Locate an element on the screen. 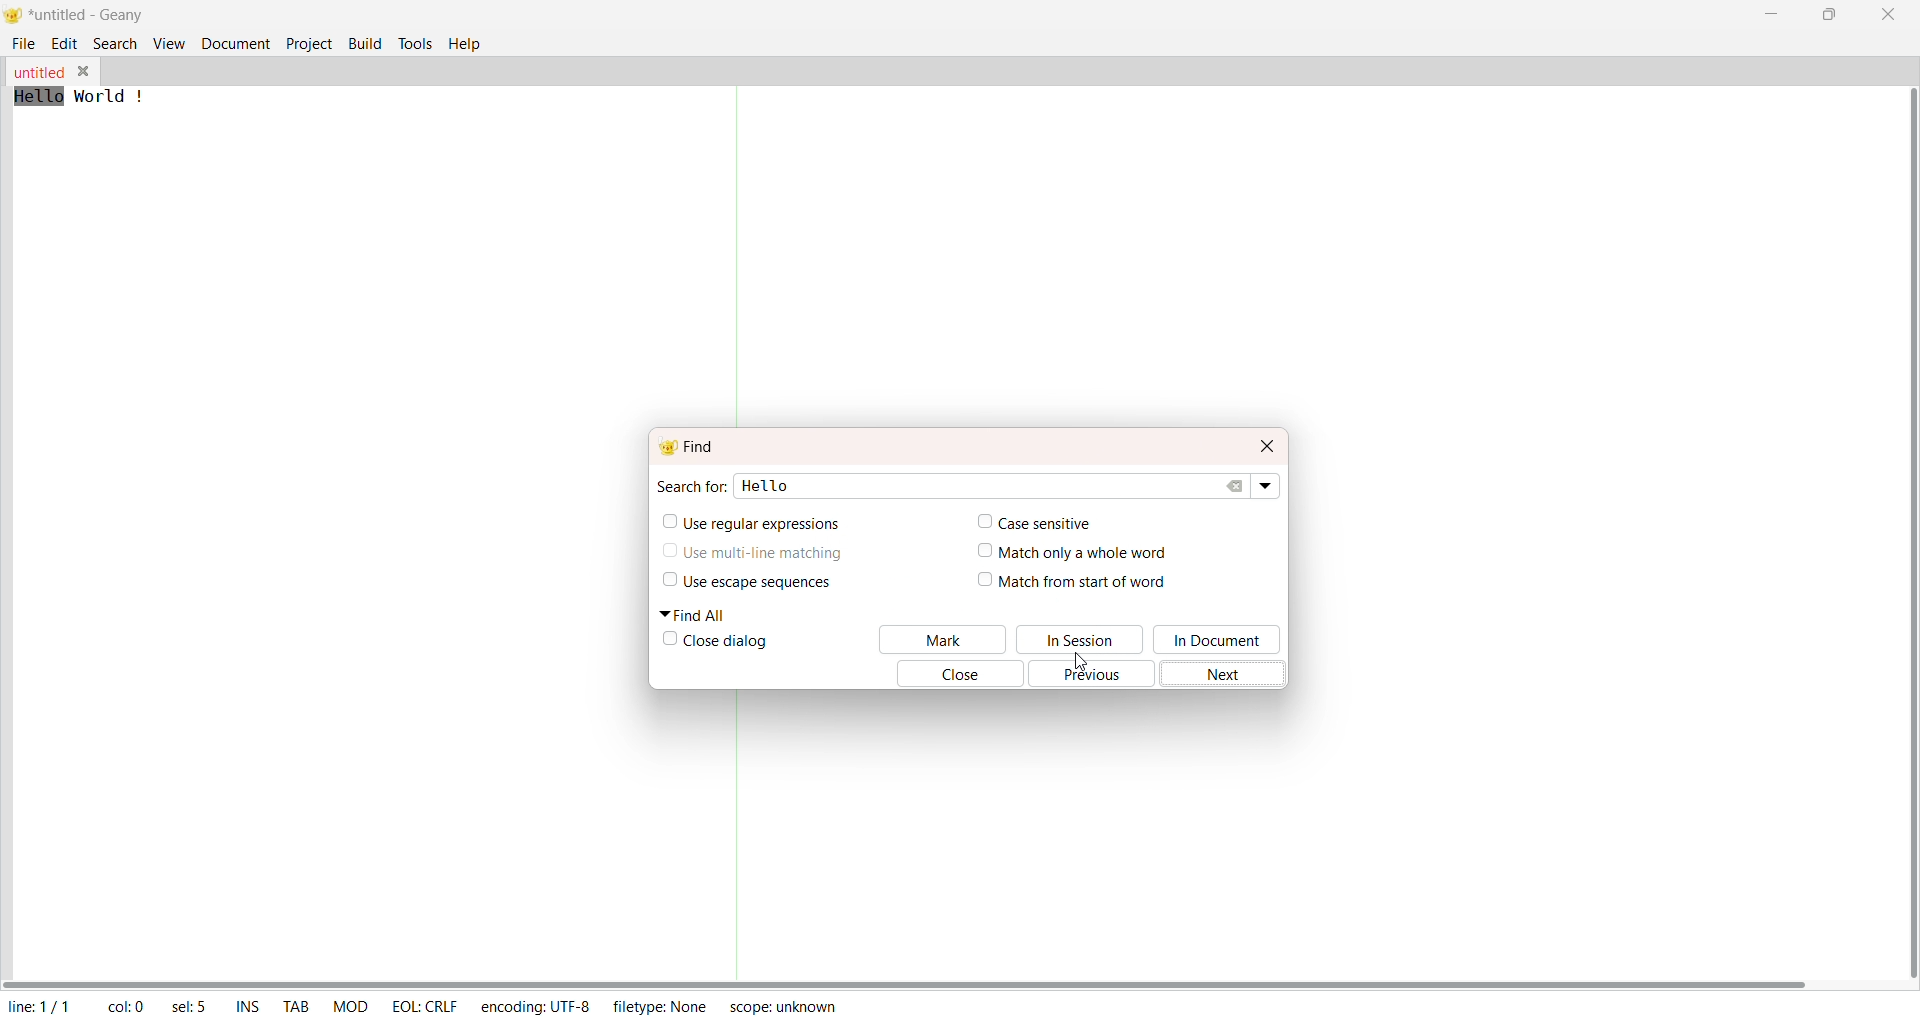  Sel: 5 is located at coordinates (188, 1005).